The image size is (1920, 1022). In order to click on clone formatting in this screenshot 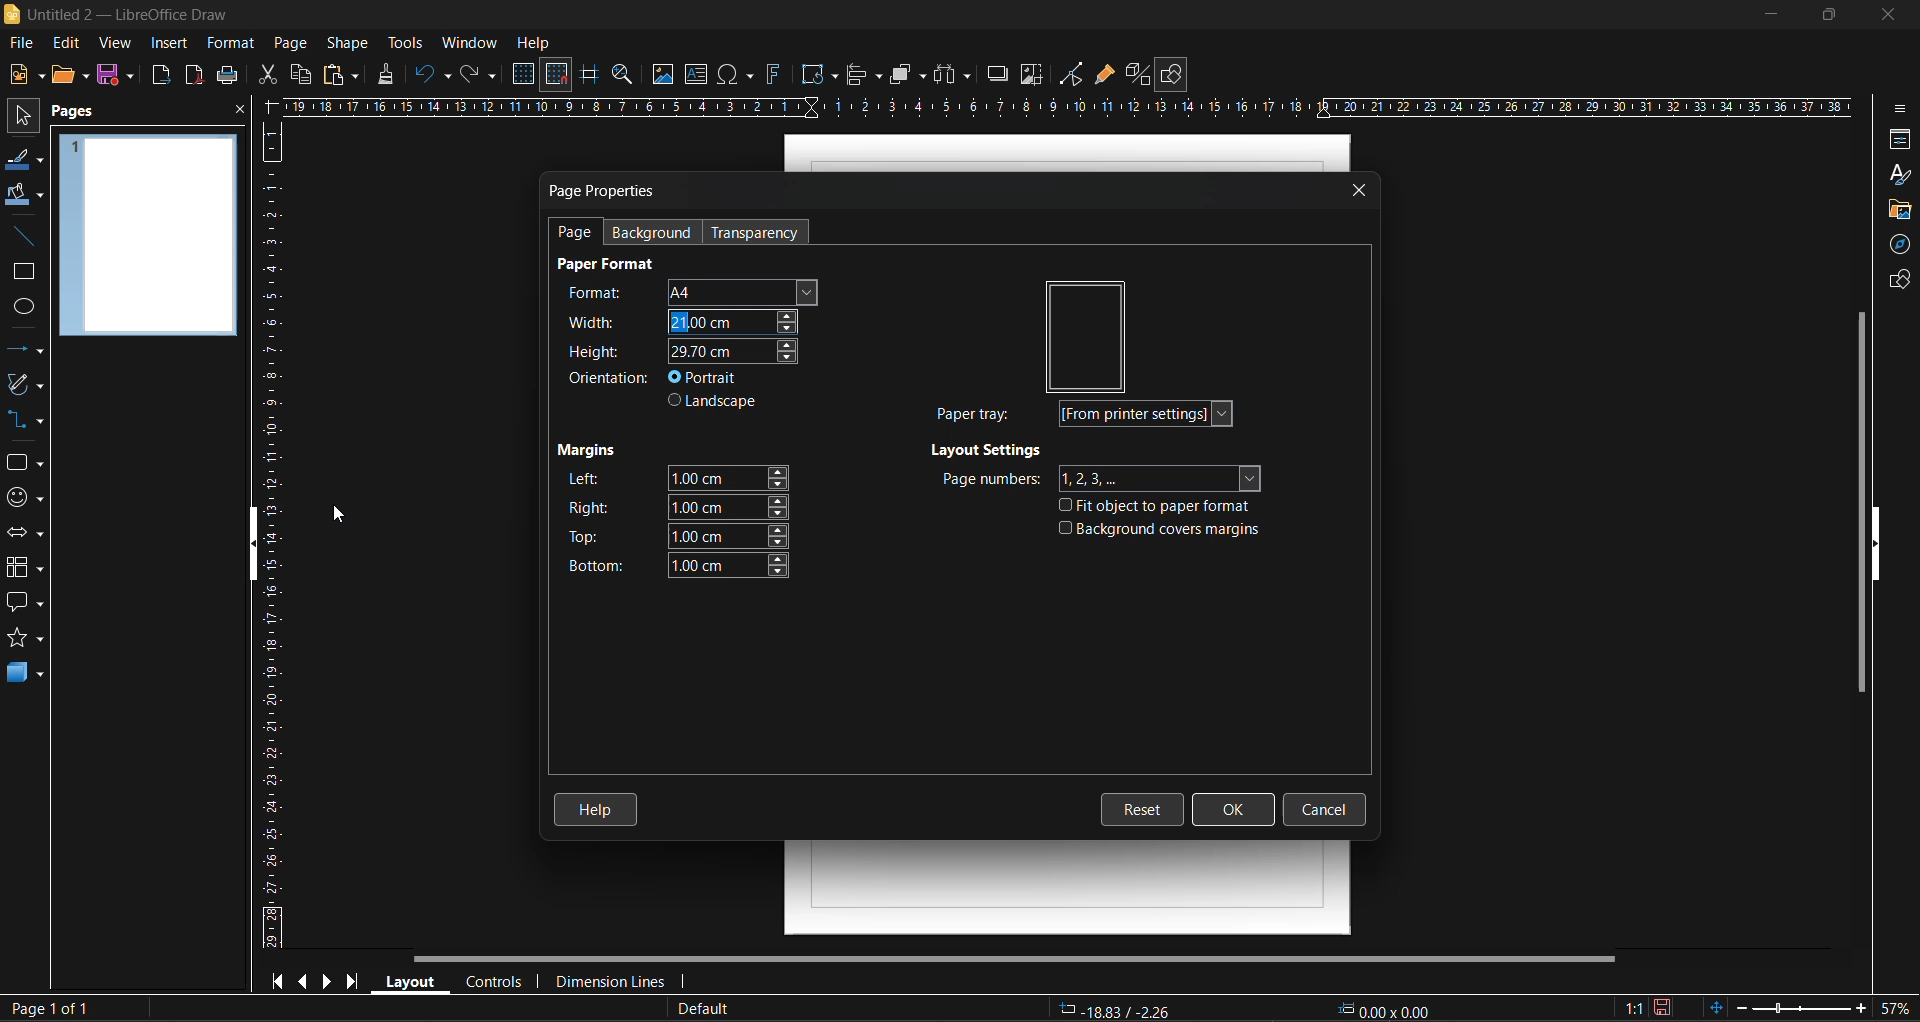, I will do `click(391, 76)`.